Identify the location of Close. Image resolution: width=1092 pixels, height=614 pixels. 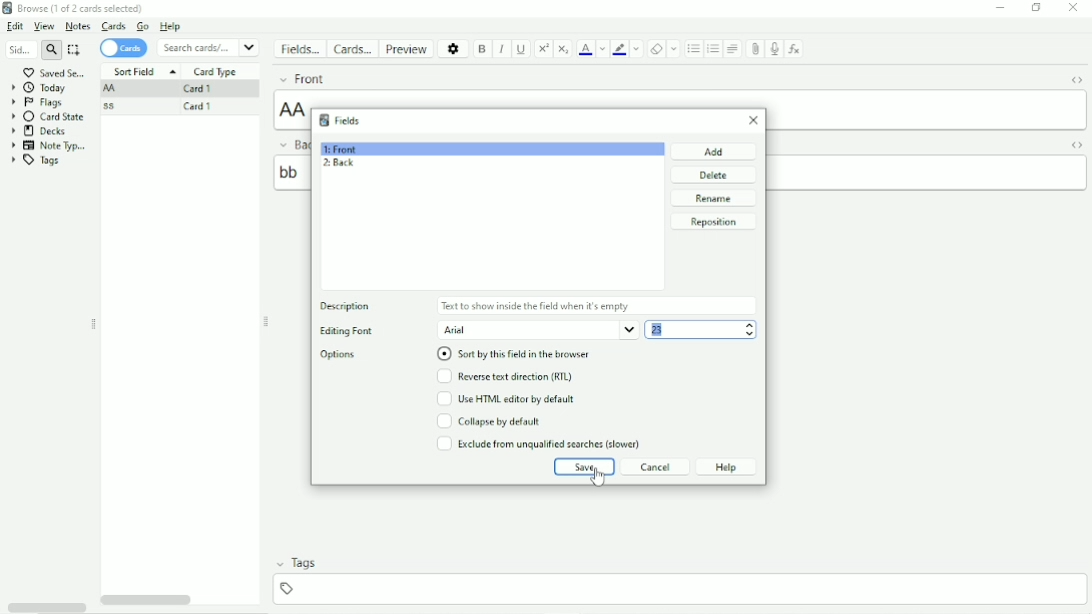
(1073, 9).